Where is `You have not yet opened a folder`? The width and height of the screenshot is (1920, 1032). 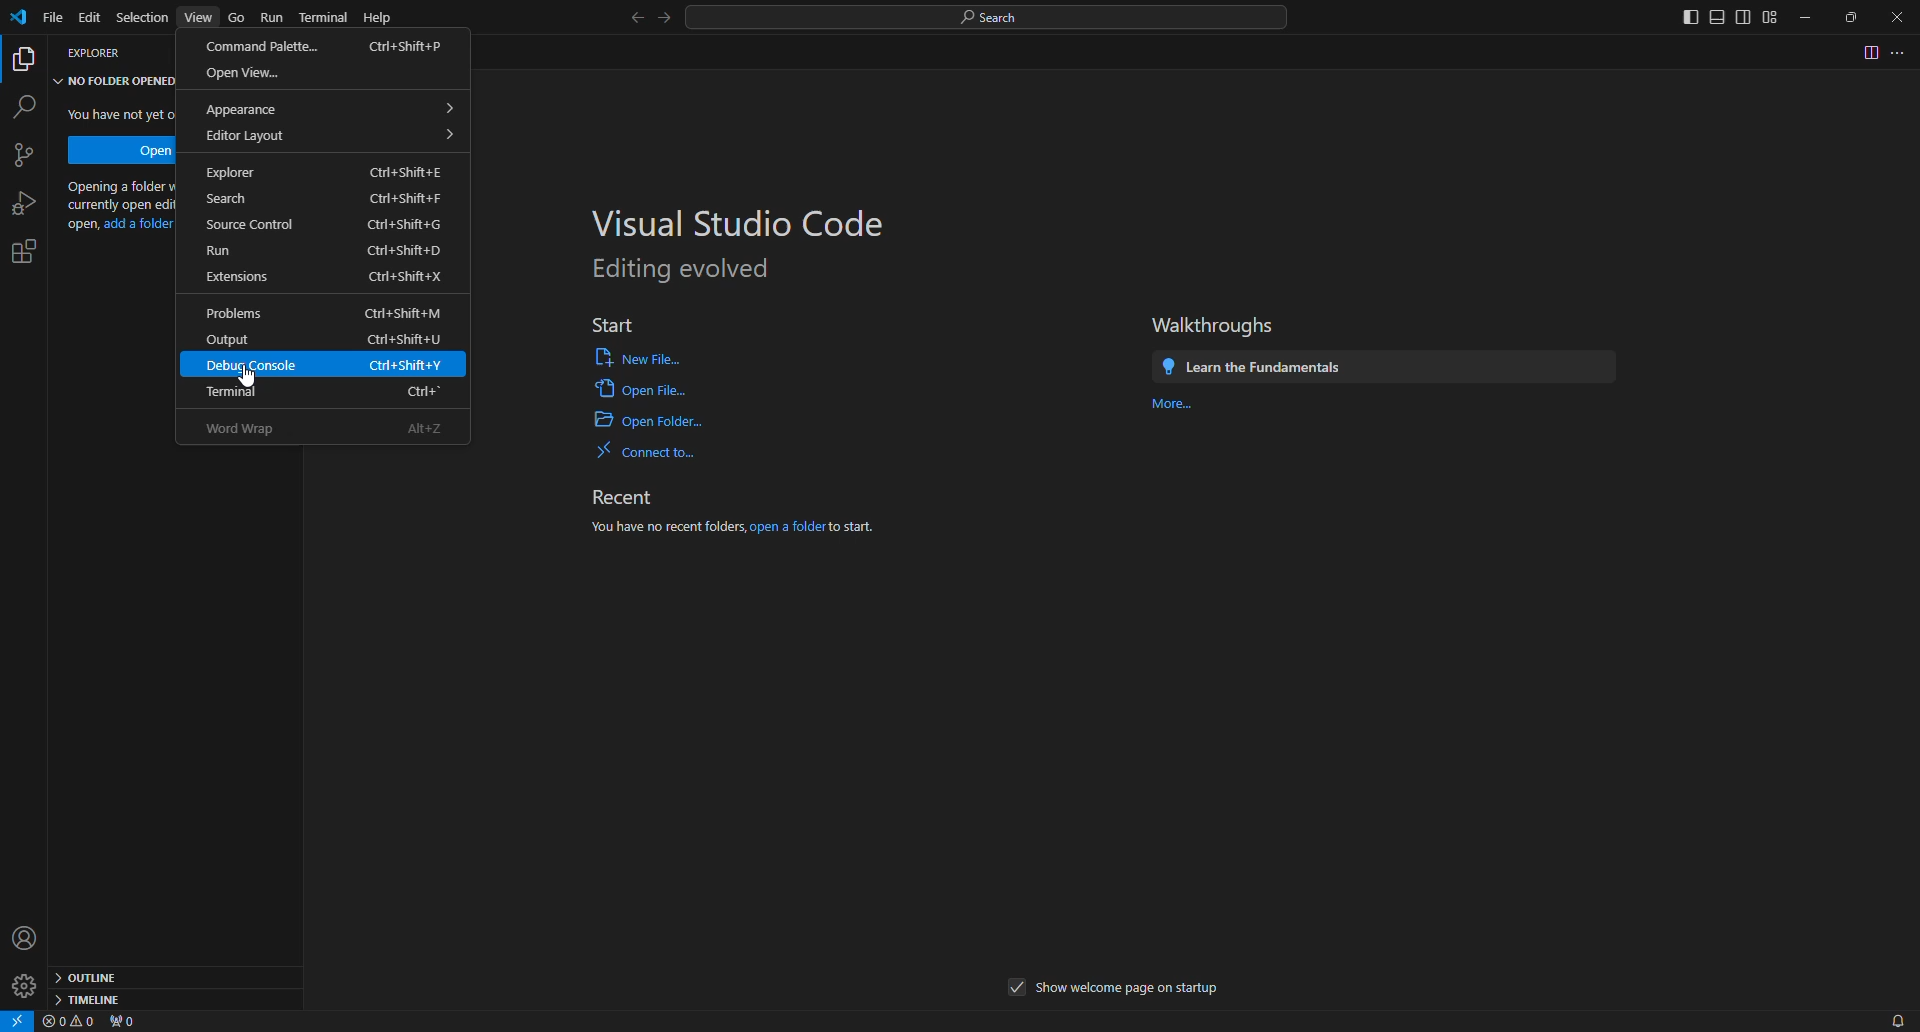 You have not yet opened a folder is located at coordinates (119, 114).